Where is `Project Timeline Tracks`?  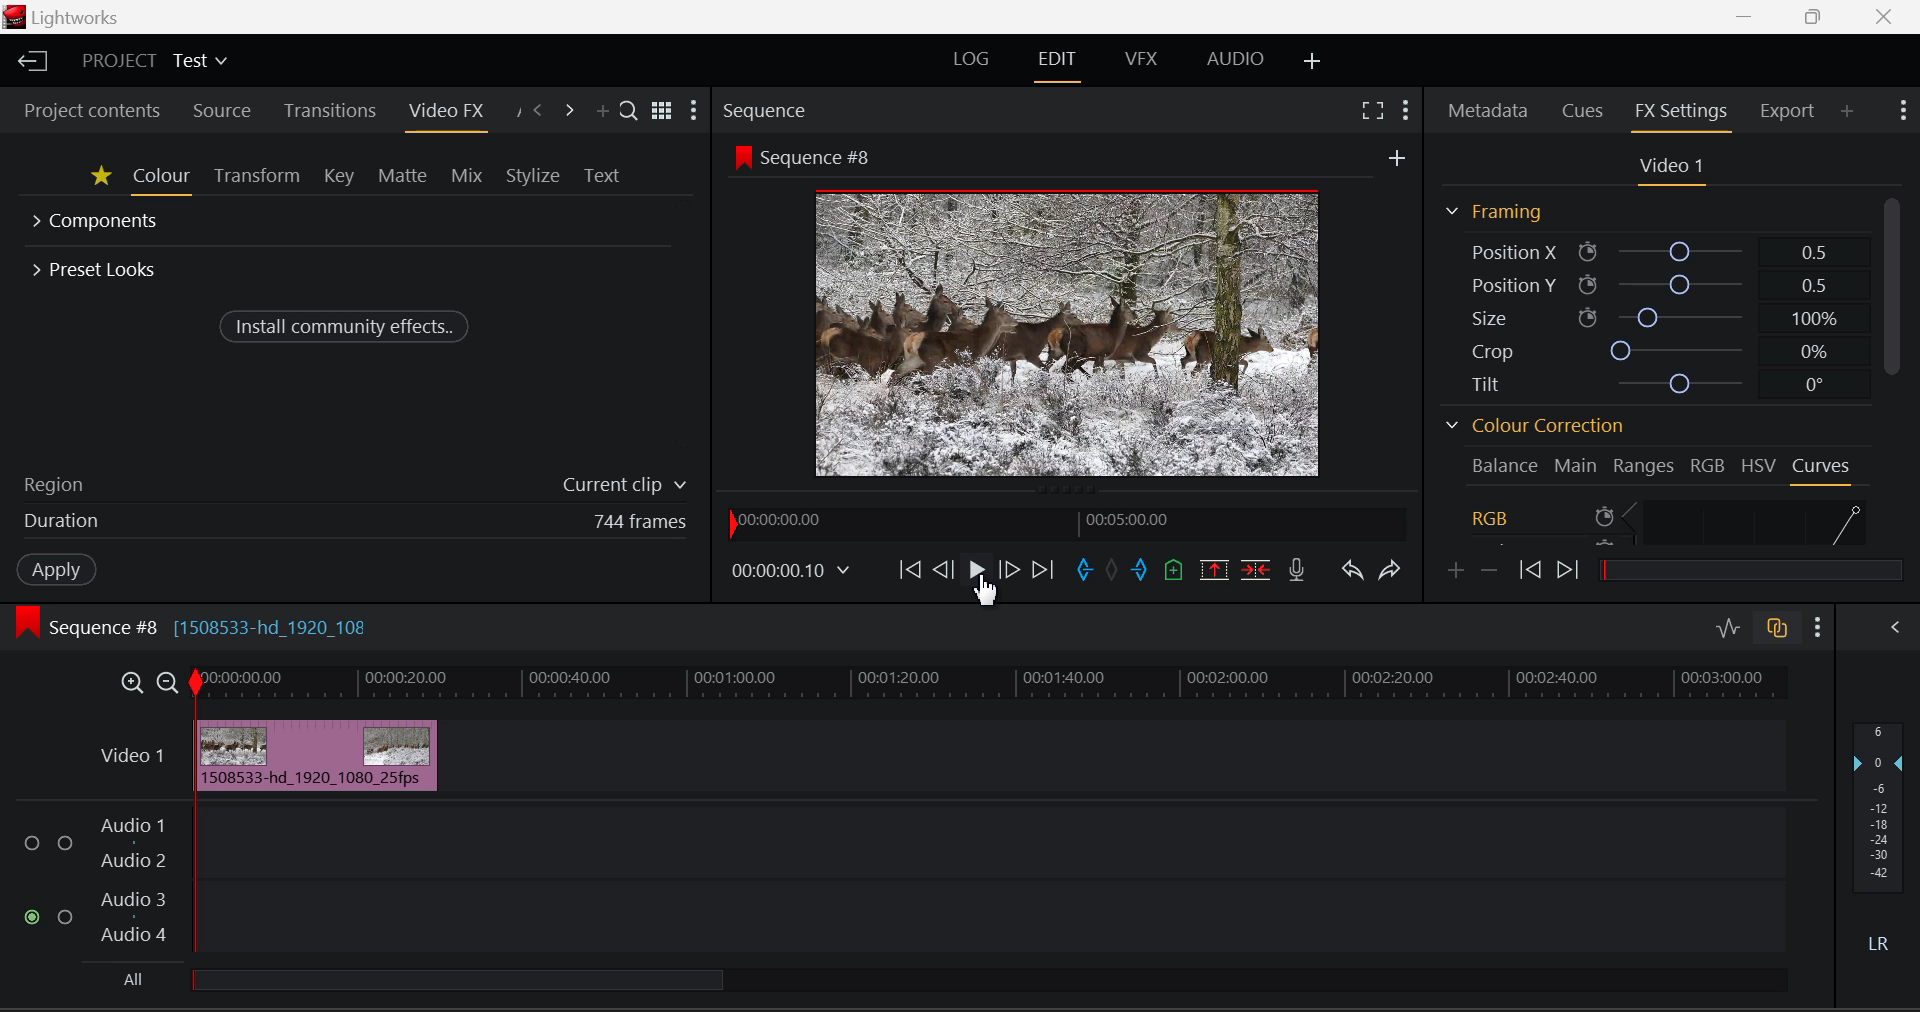
Project Timeline Tracks is located at coordinates (990, 684).